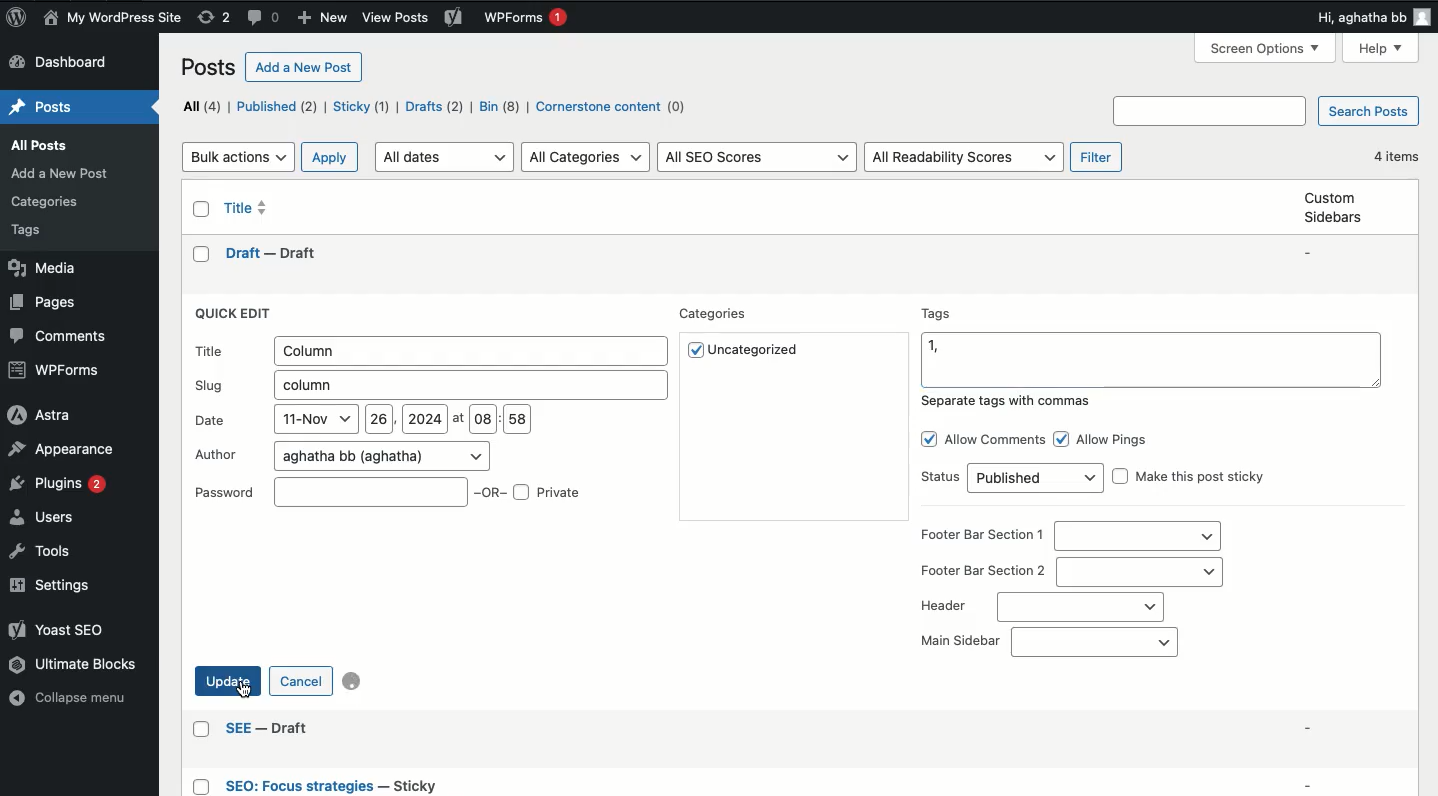  I want to click on , so click(29, 233).